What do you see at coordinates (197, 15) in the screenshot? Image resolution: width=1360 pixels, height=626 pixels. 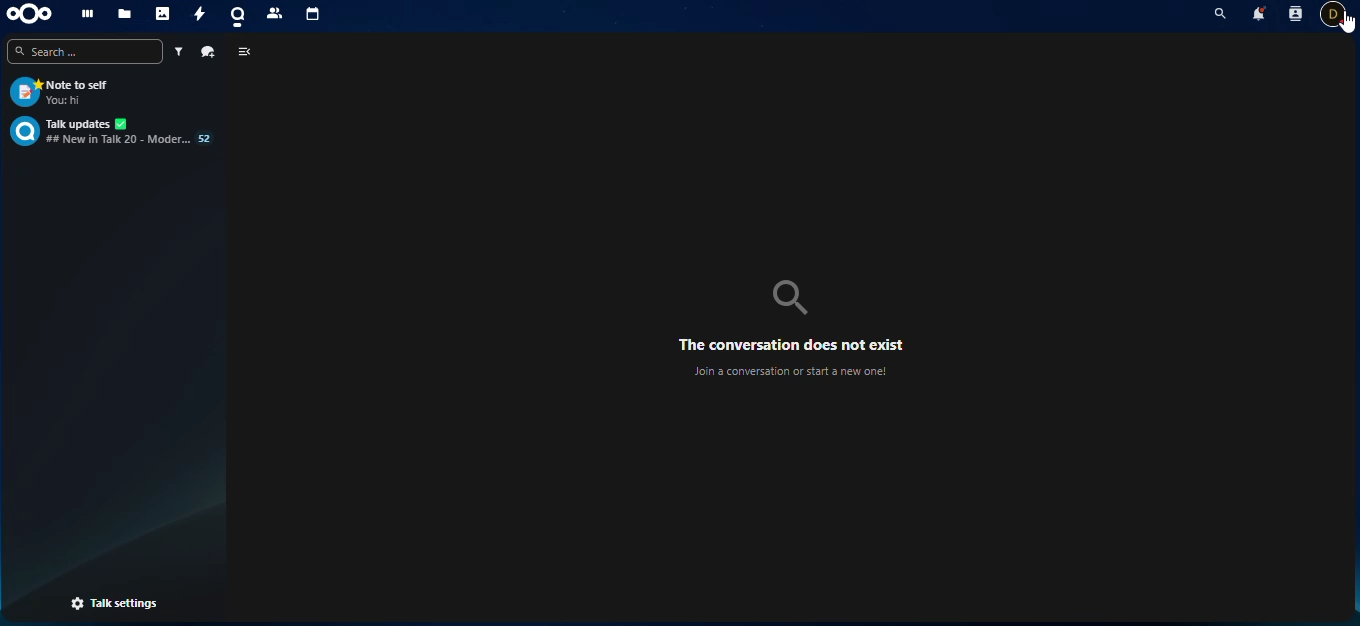 I see `activity` at bounding box center [197, 15].